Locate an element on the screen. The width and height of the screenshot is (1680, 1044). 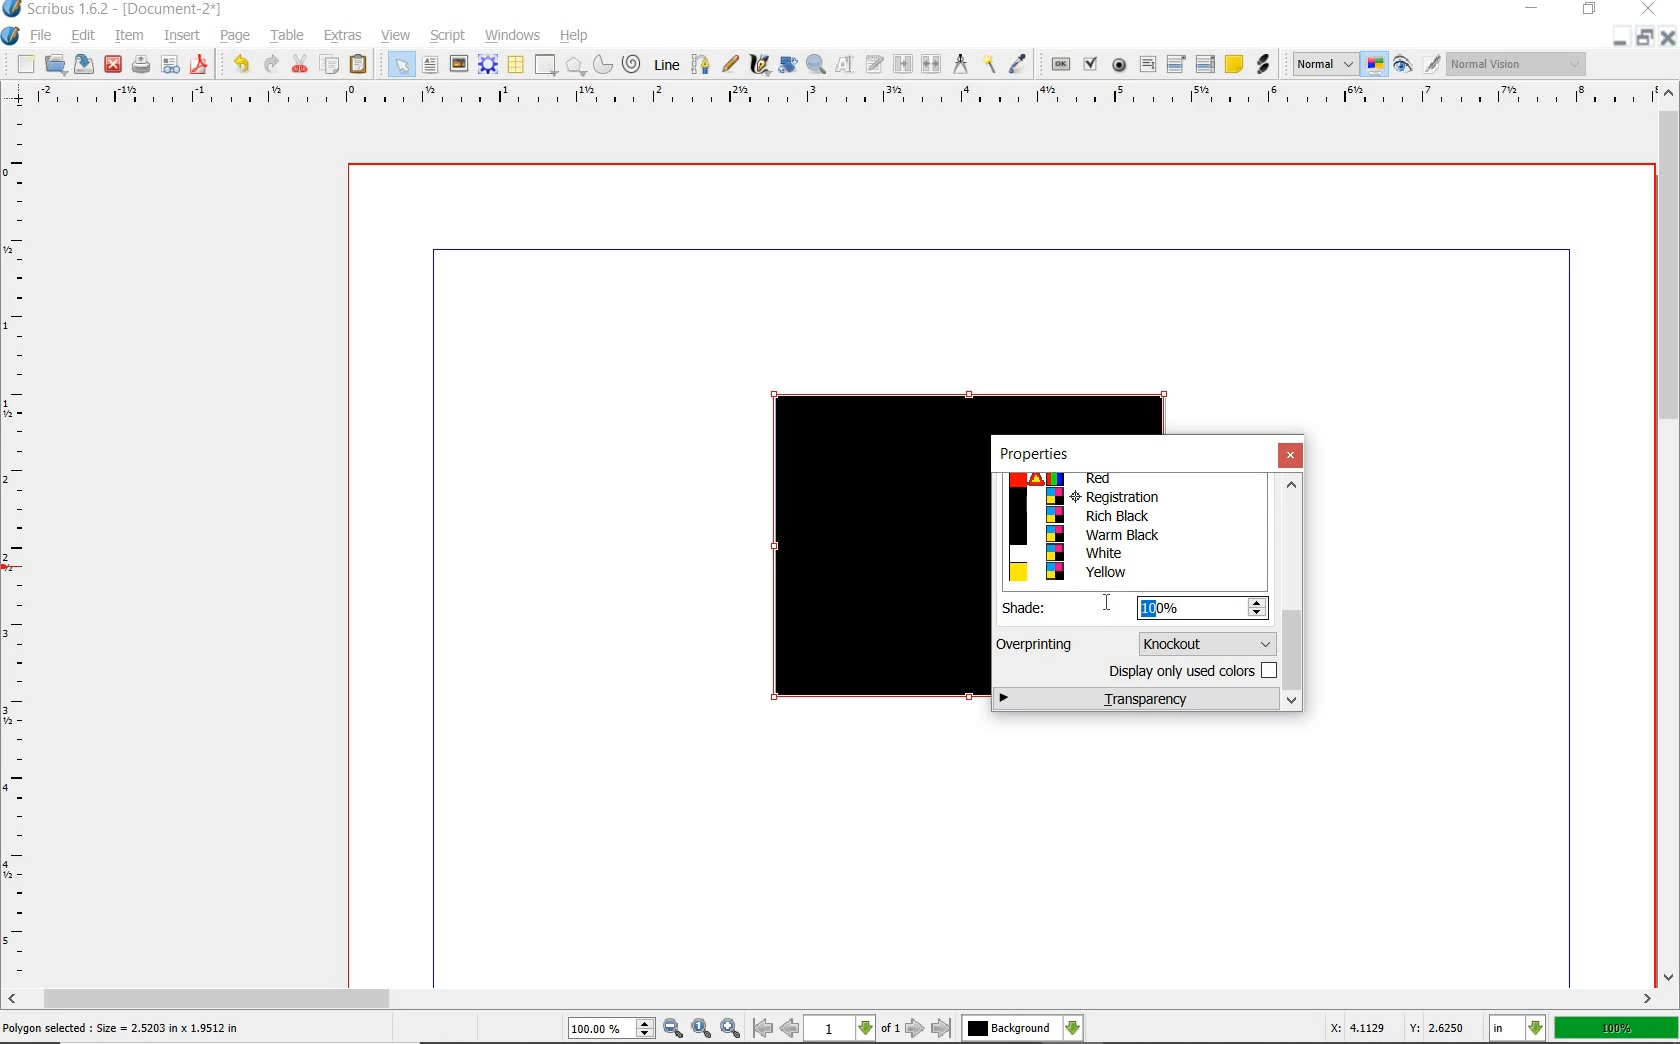
view is located at coordinates (396, 35).